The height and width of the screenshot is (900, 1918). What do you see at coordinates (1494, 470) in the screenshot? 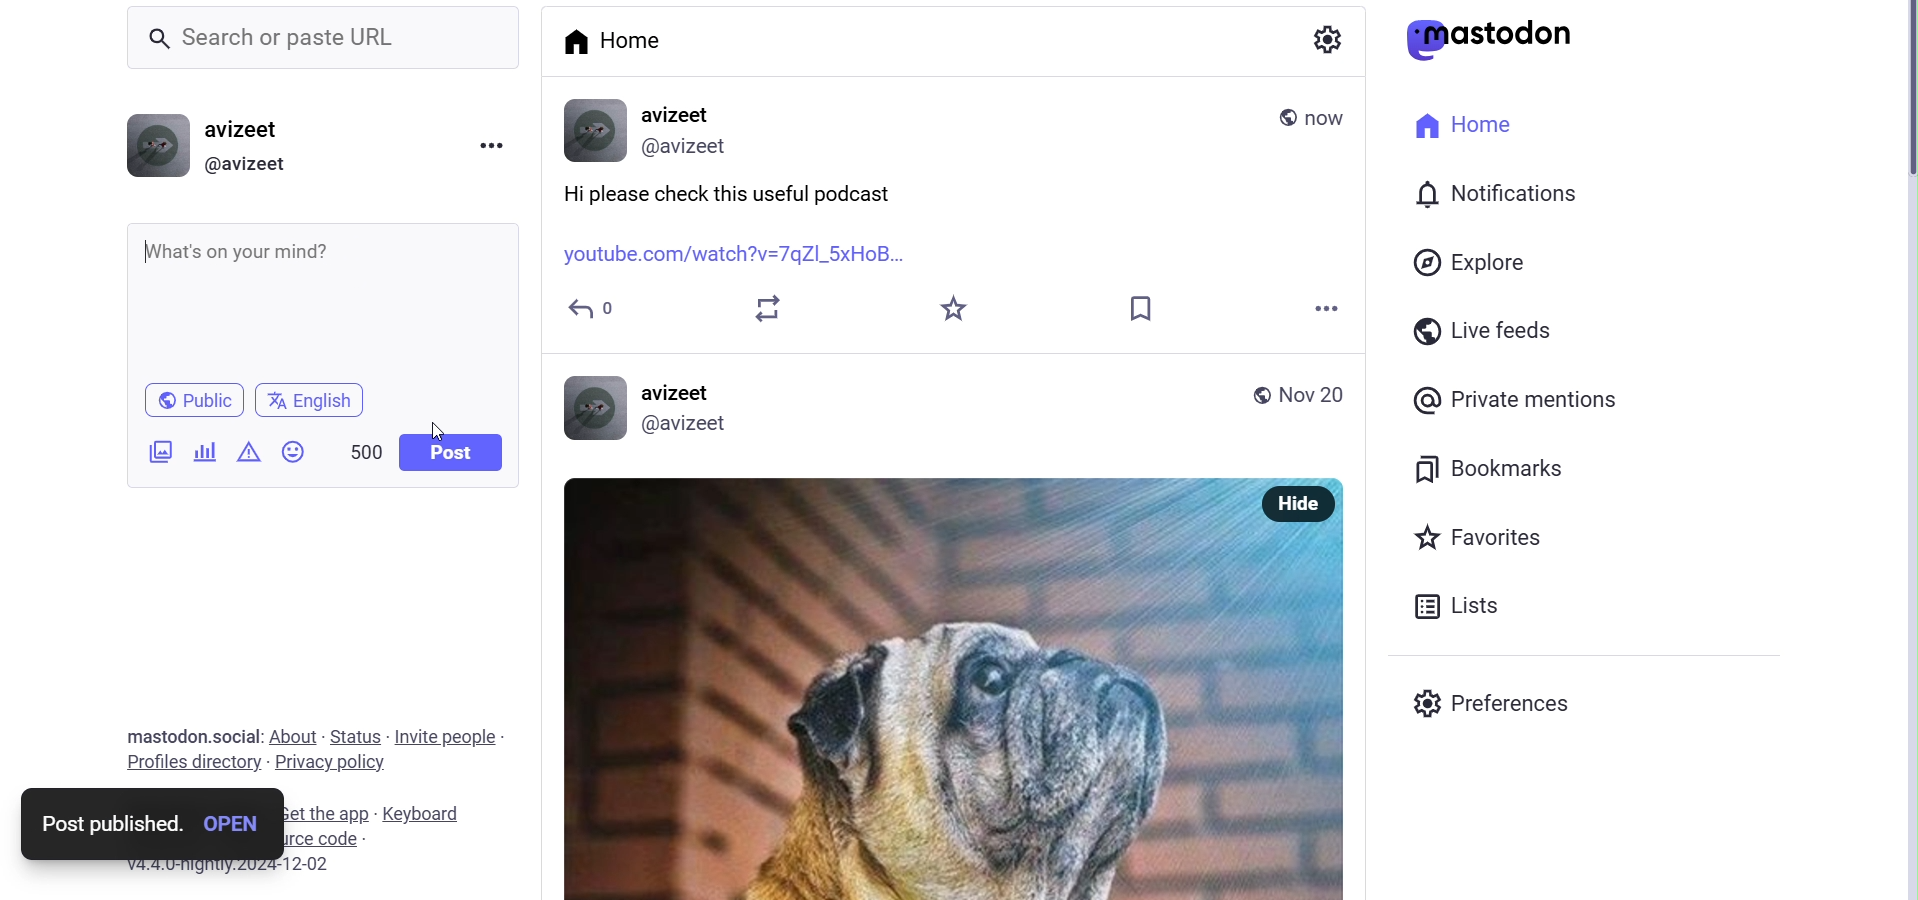
I see `bookmarks` at bounding box center [1494, 470].